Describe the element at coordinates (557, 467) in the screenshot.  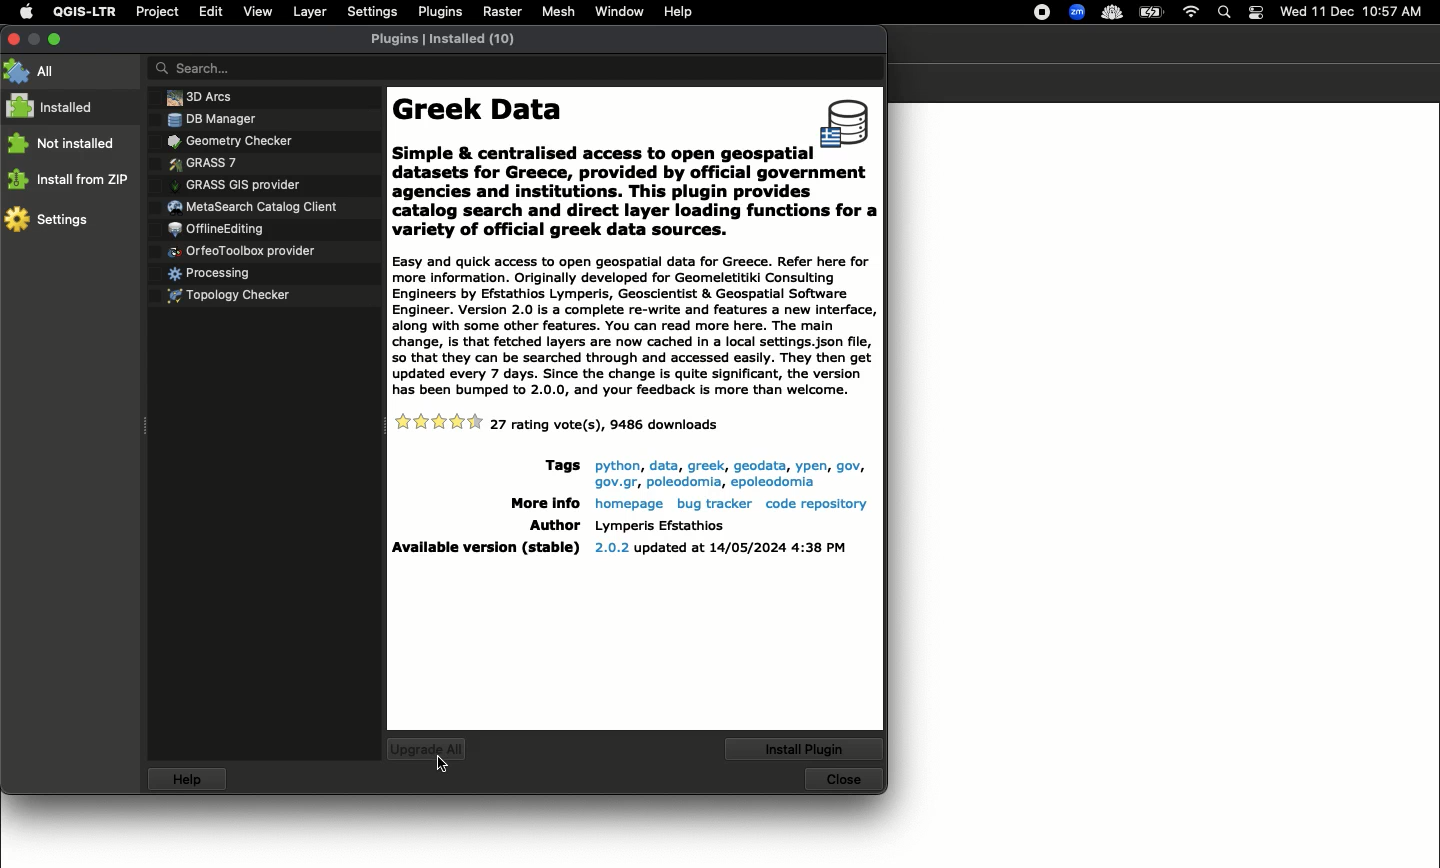
I see `Tags` at that location.